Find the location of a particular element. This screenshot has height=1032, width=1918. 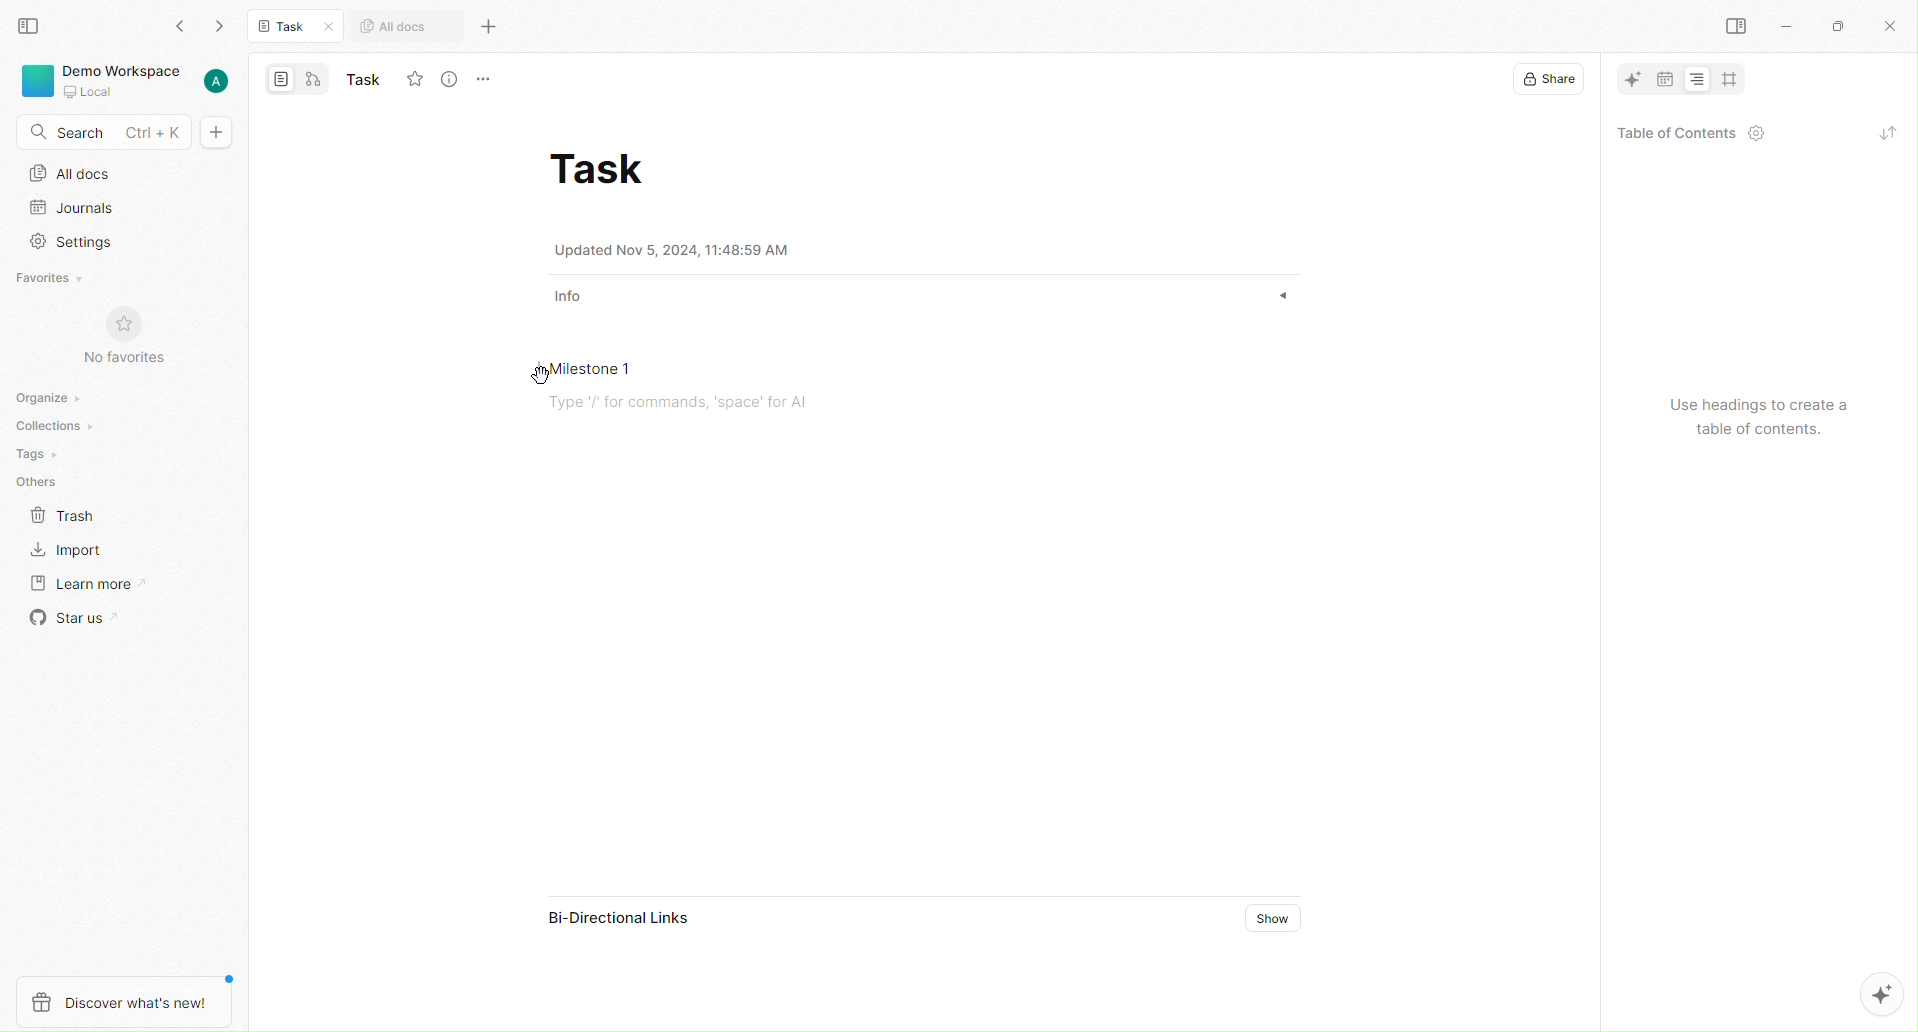

Share is located at coordinates (1548, 80).